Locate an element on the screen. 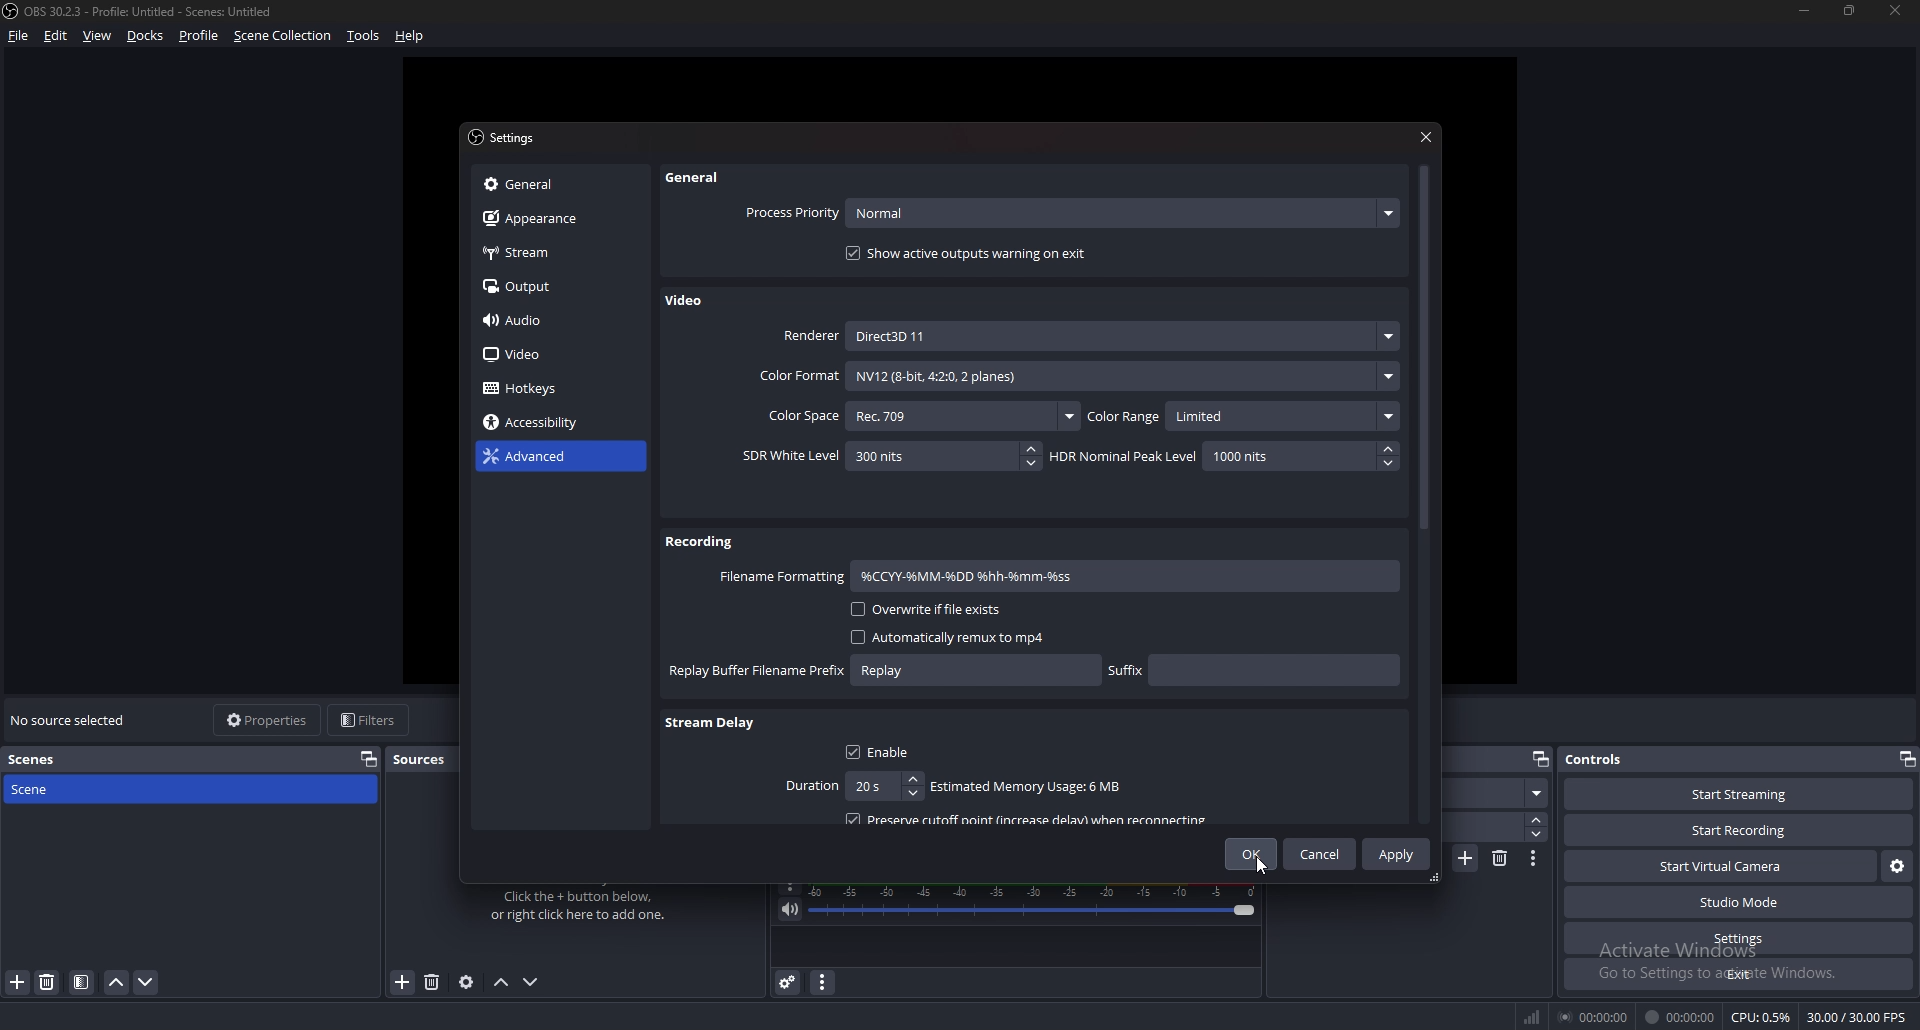 The width and height of the screenshot is (1920, 1030). close is located at coordinates (1896, 10).